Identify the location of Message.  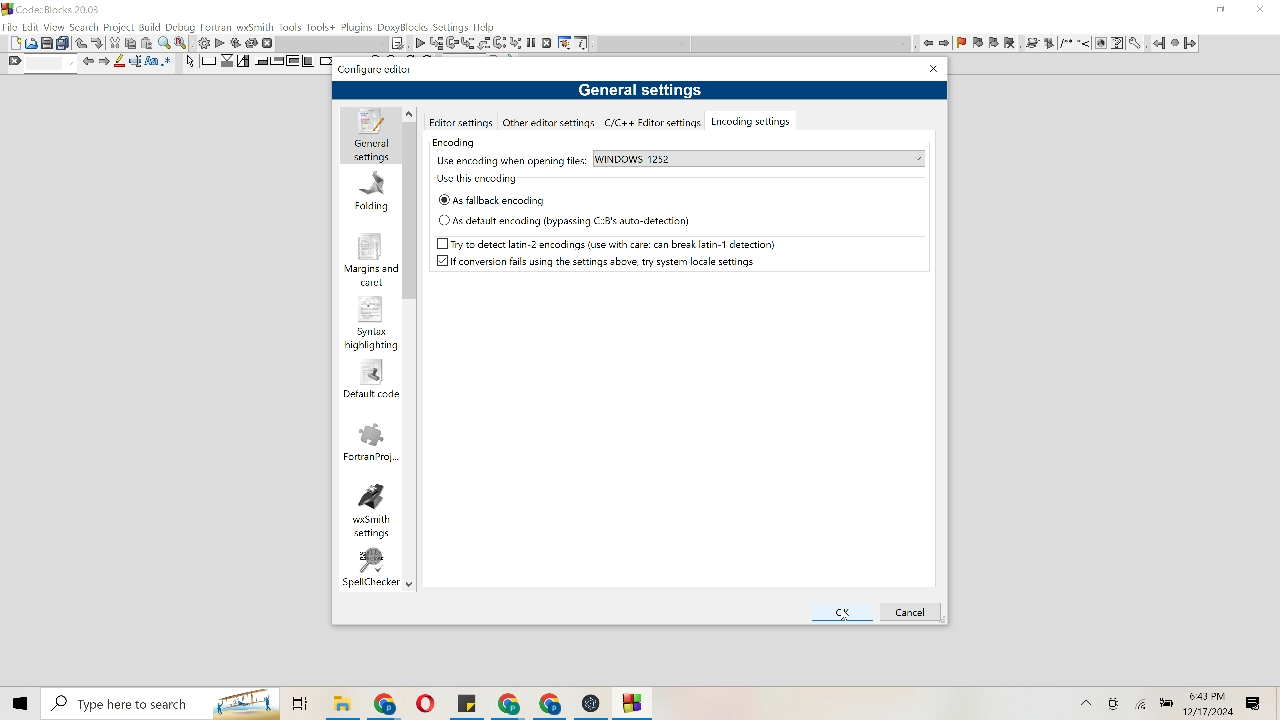
(1254, 703).